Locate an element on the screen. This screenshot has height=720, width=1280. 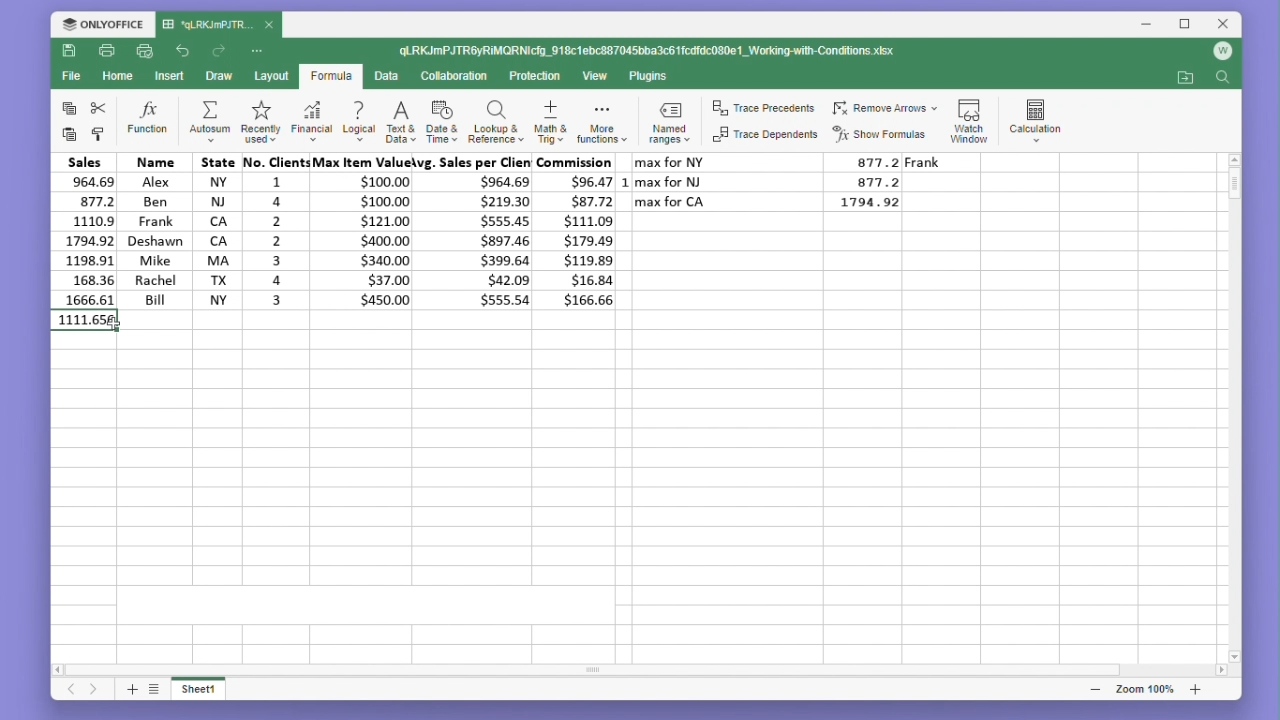
Plugins is located at coordinates (650, 77).